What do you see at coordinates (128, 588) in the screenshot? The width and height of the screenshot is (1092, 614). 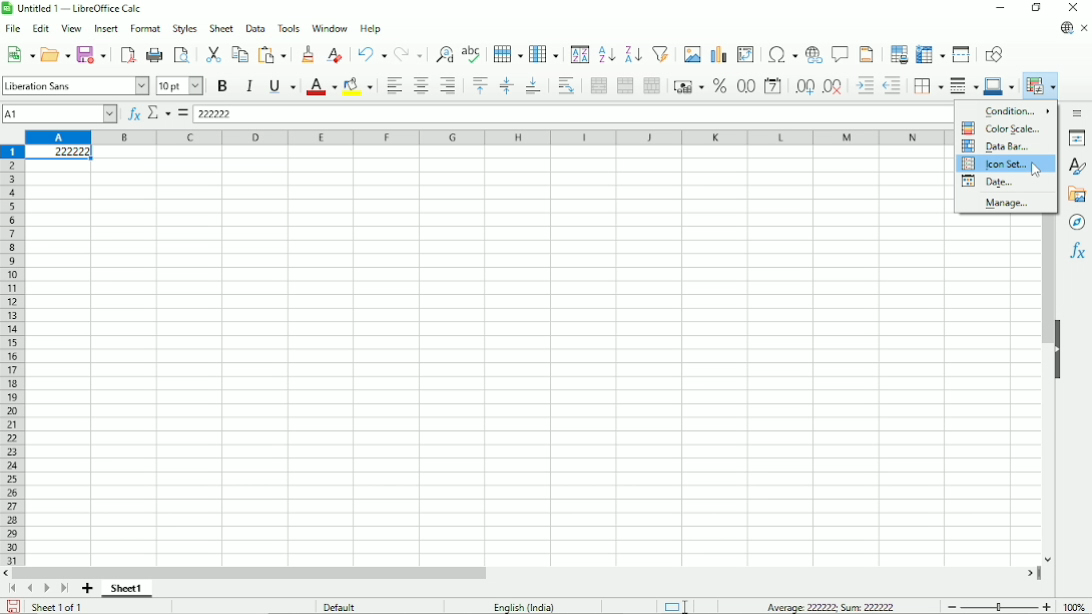 I see `Sheet 1` at bounding box center [128, 588].